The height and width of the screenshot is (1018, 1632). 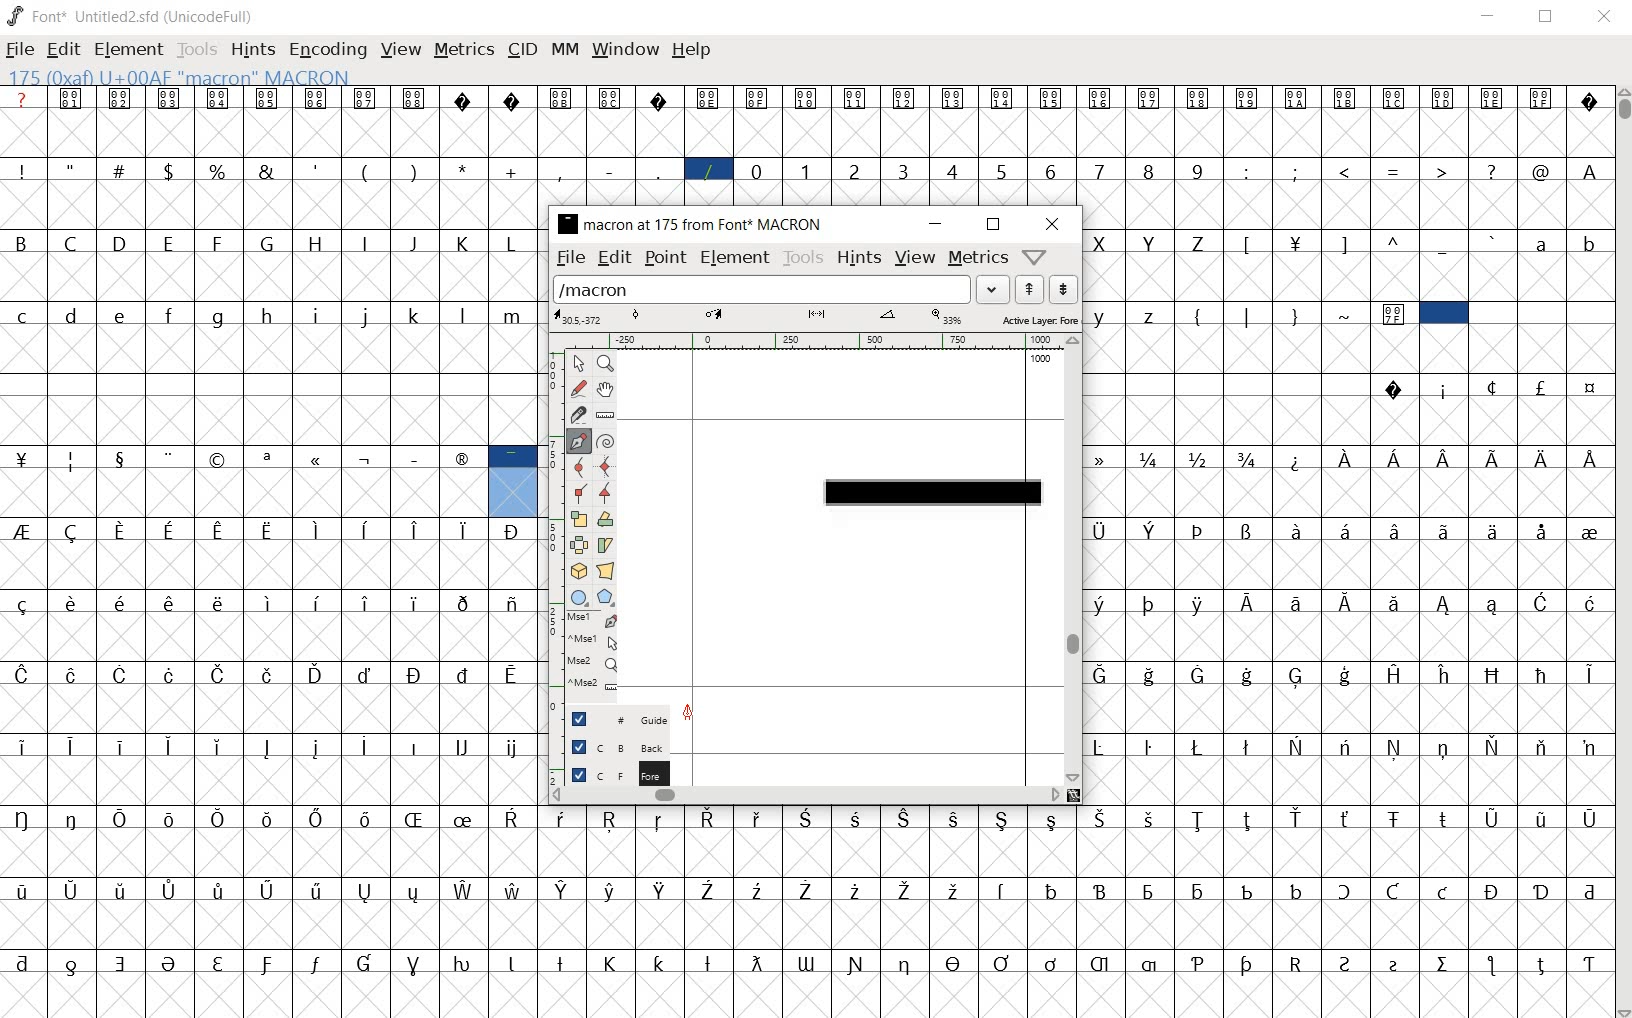 I want to click on Symbol, so click(x=461, y=456).